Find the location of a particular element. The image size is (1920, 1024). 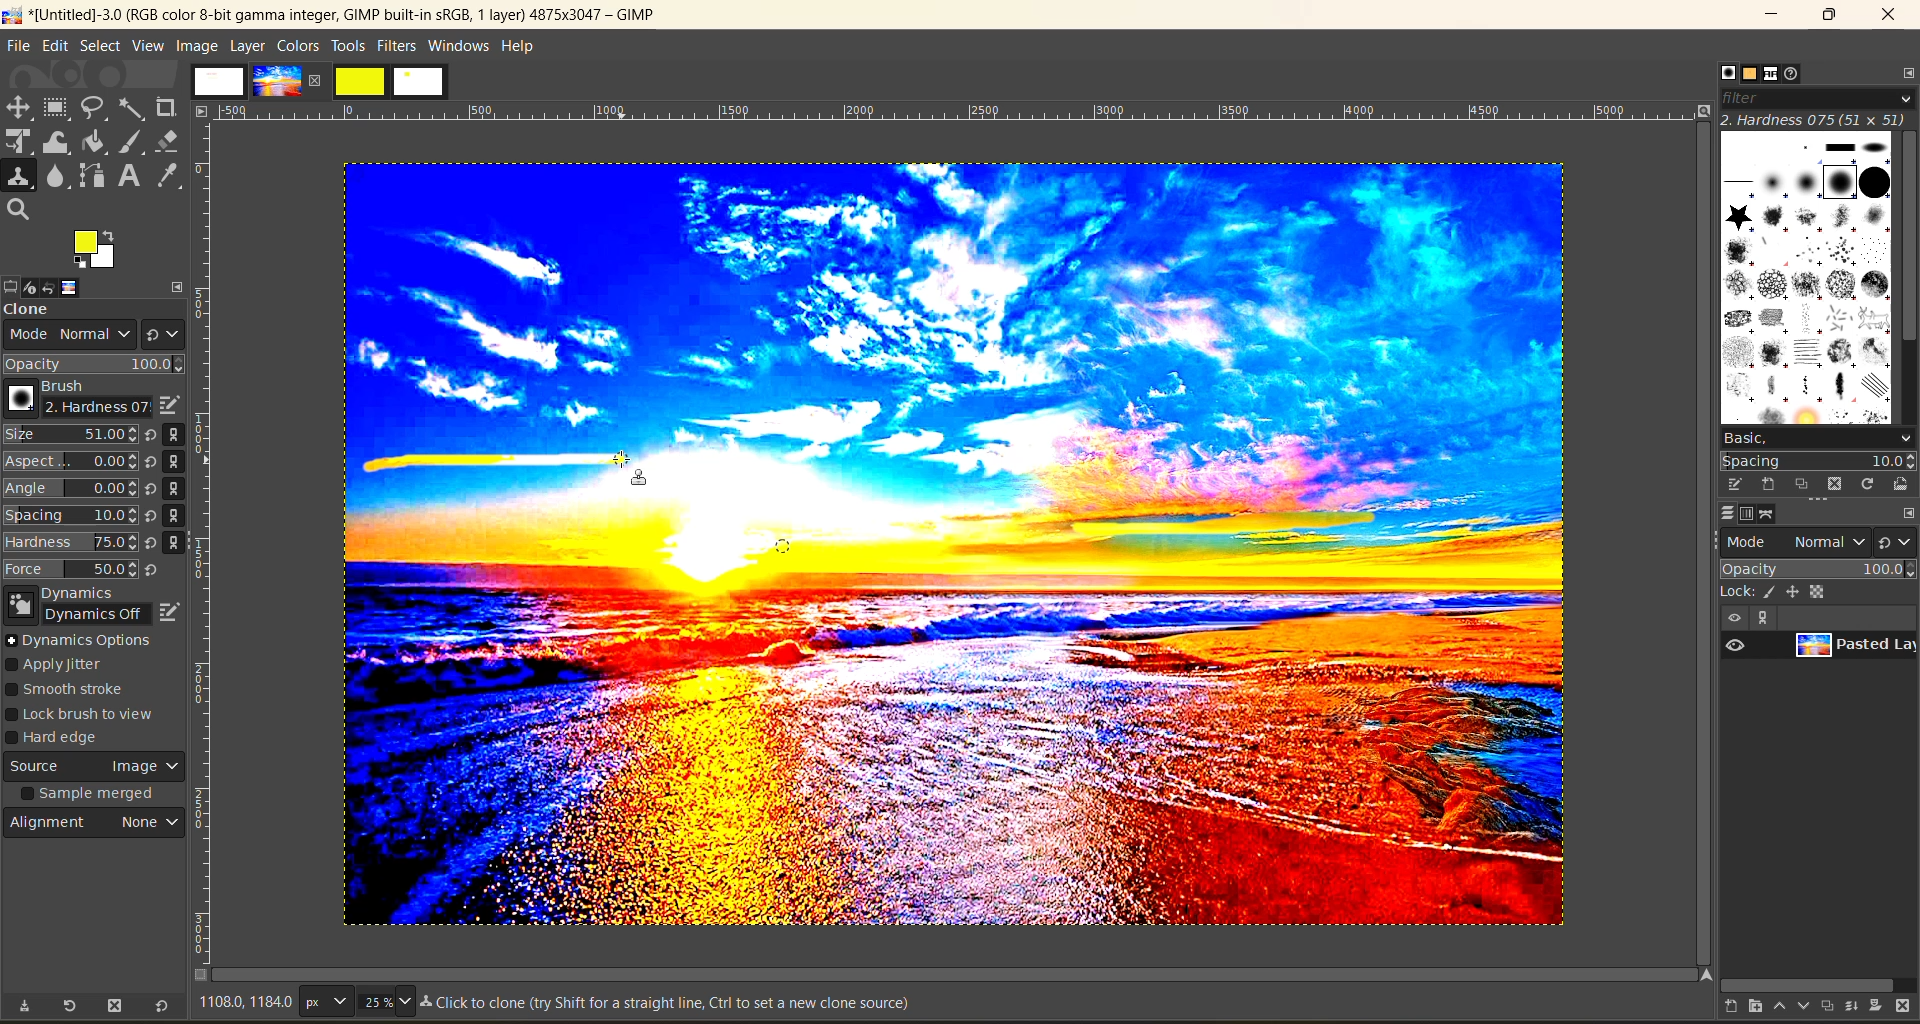

spacing is located at coordinates (1818, 461).